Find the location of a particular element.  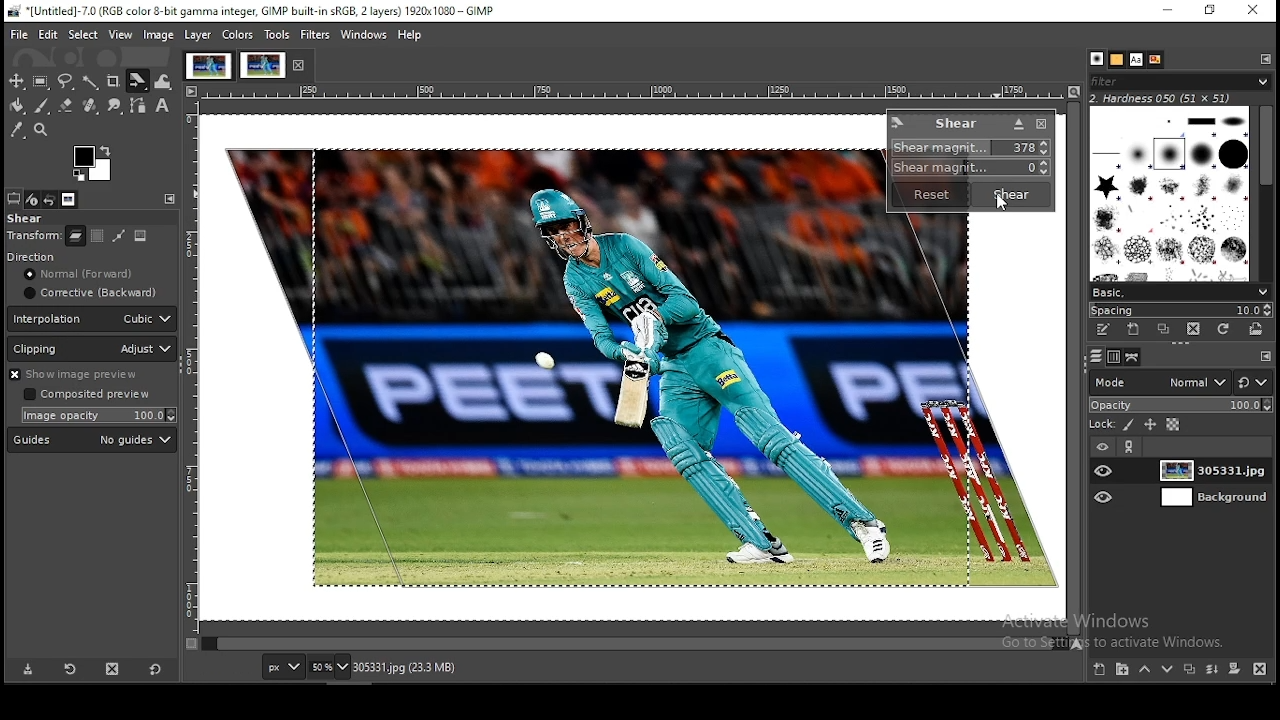

mouse pointer is located at coordinates (1002, 201).